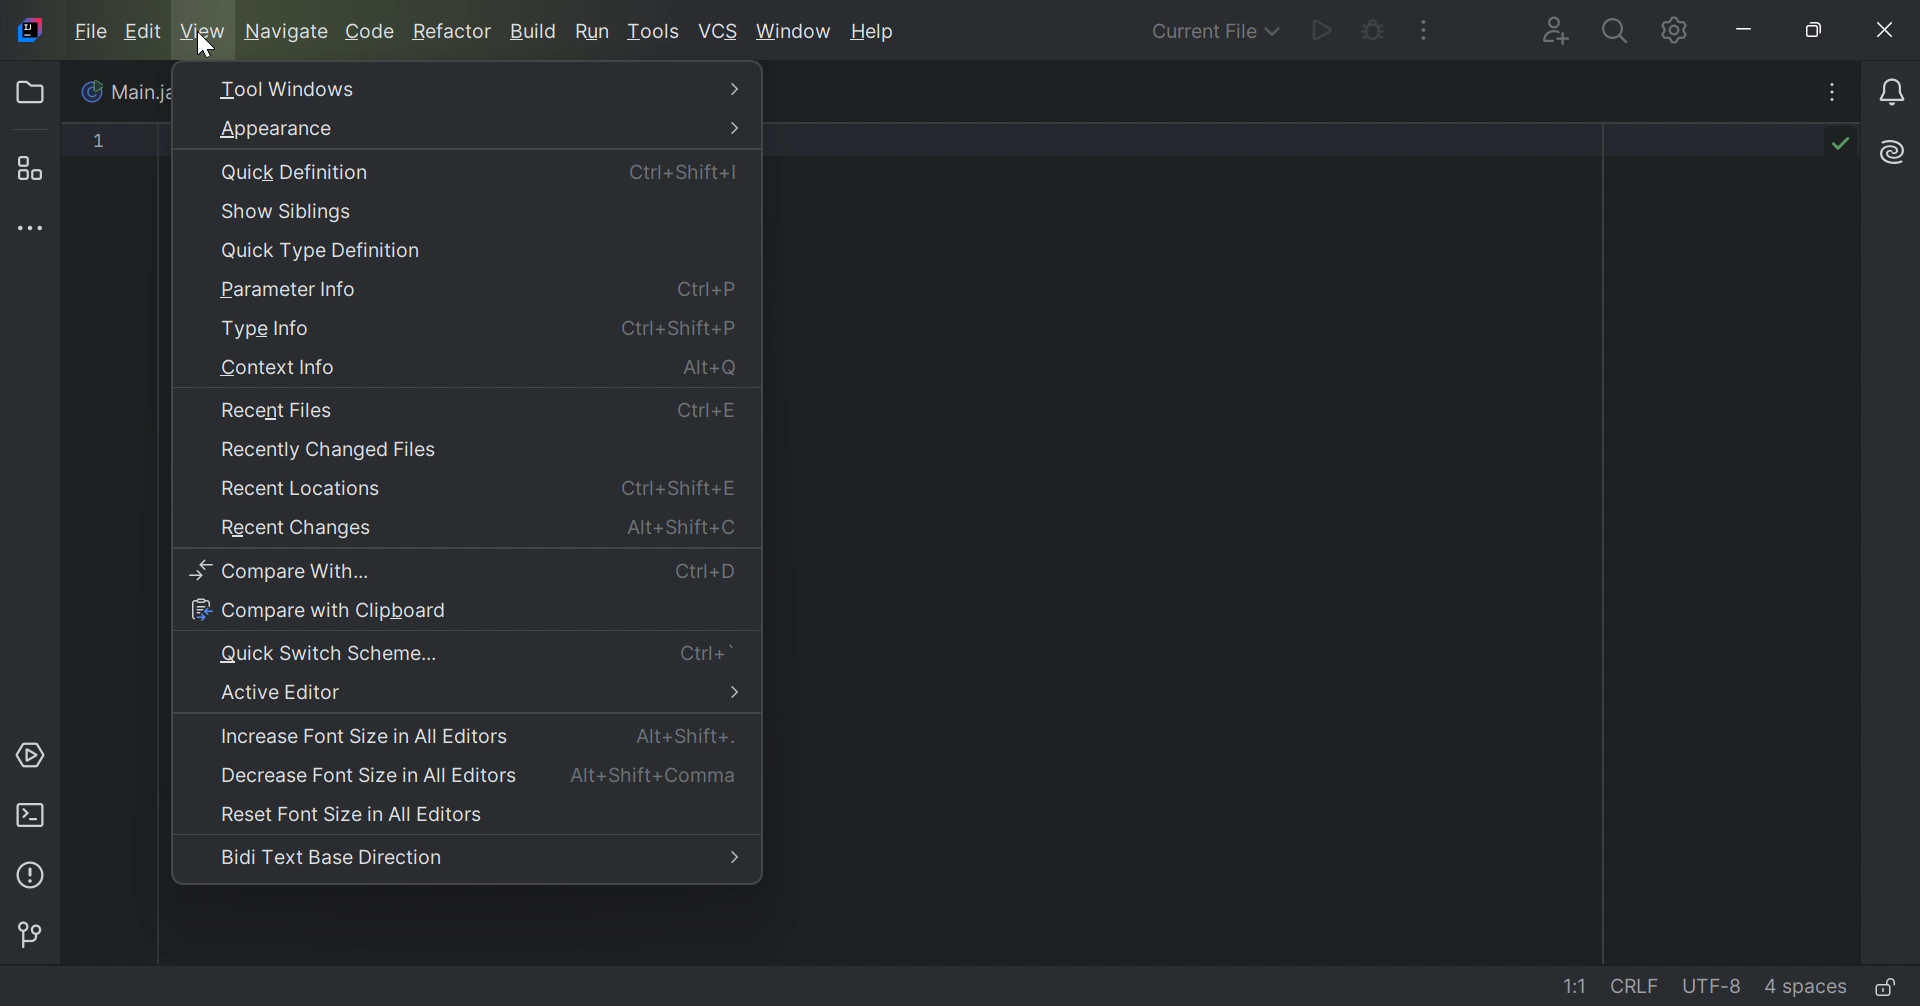  I want to click on Quick Type Definition, so click(321, 251).